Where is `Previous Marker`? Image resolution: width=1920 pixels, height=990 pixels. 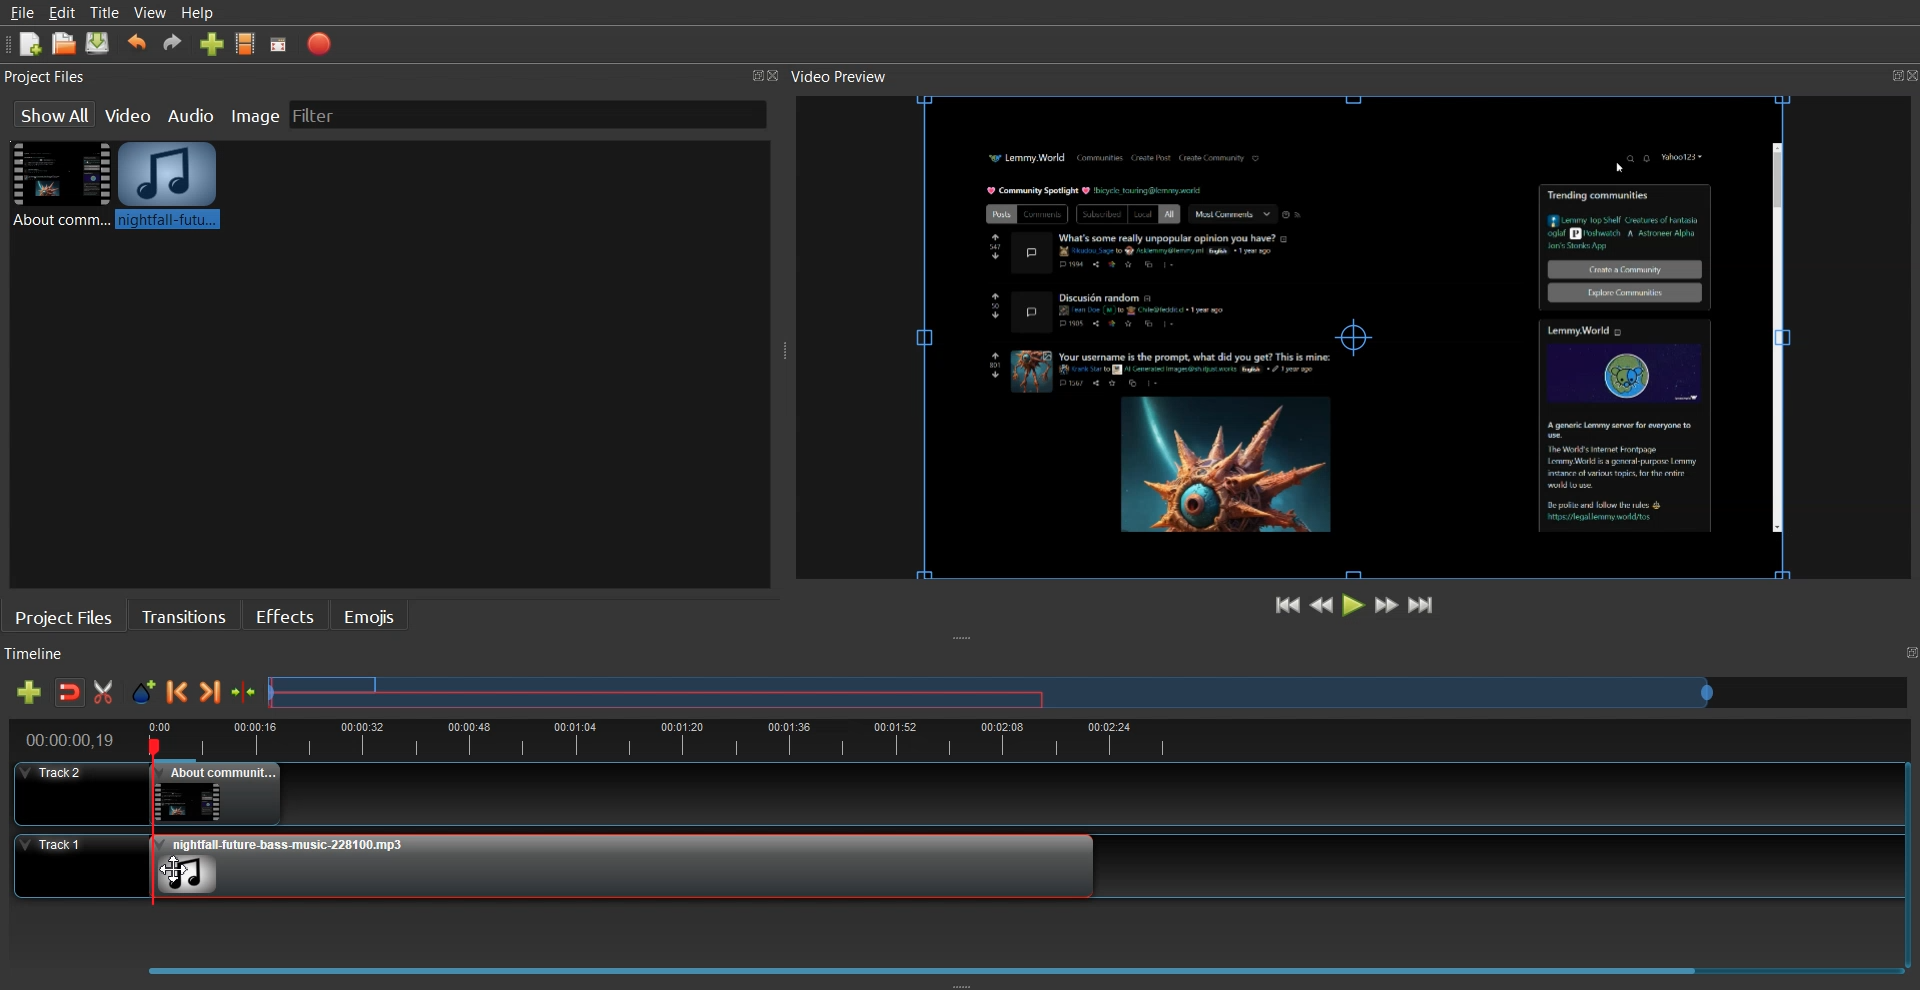 Previous Marker is located at coordinates (177, 691).